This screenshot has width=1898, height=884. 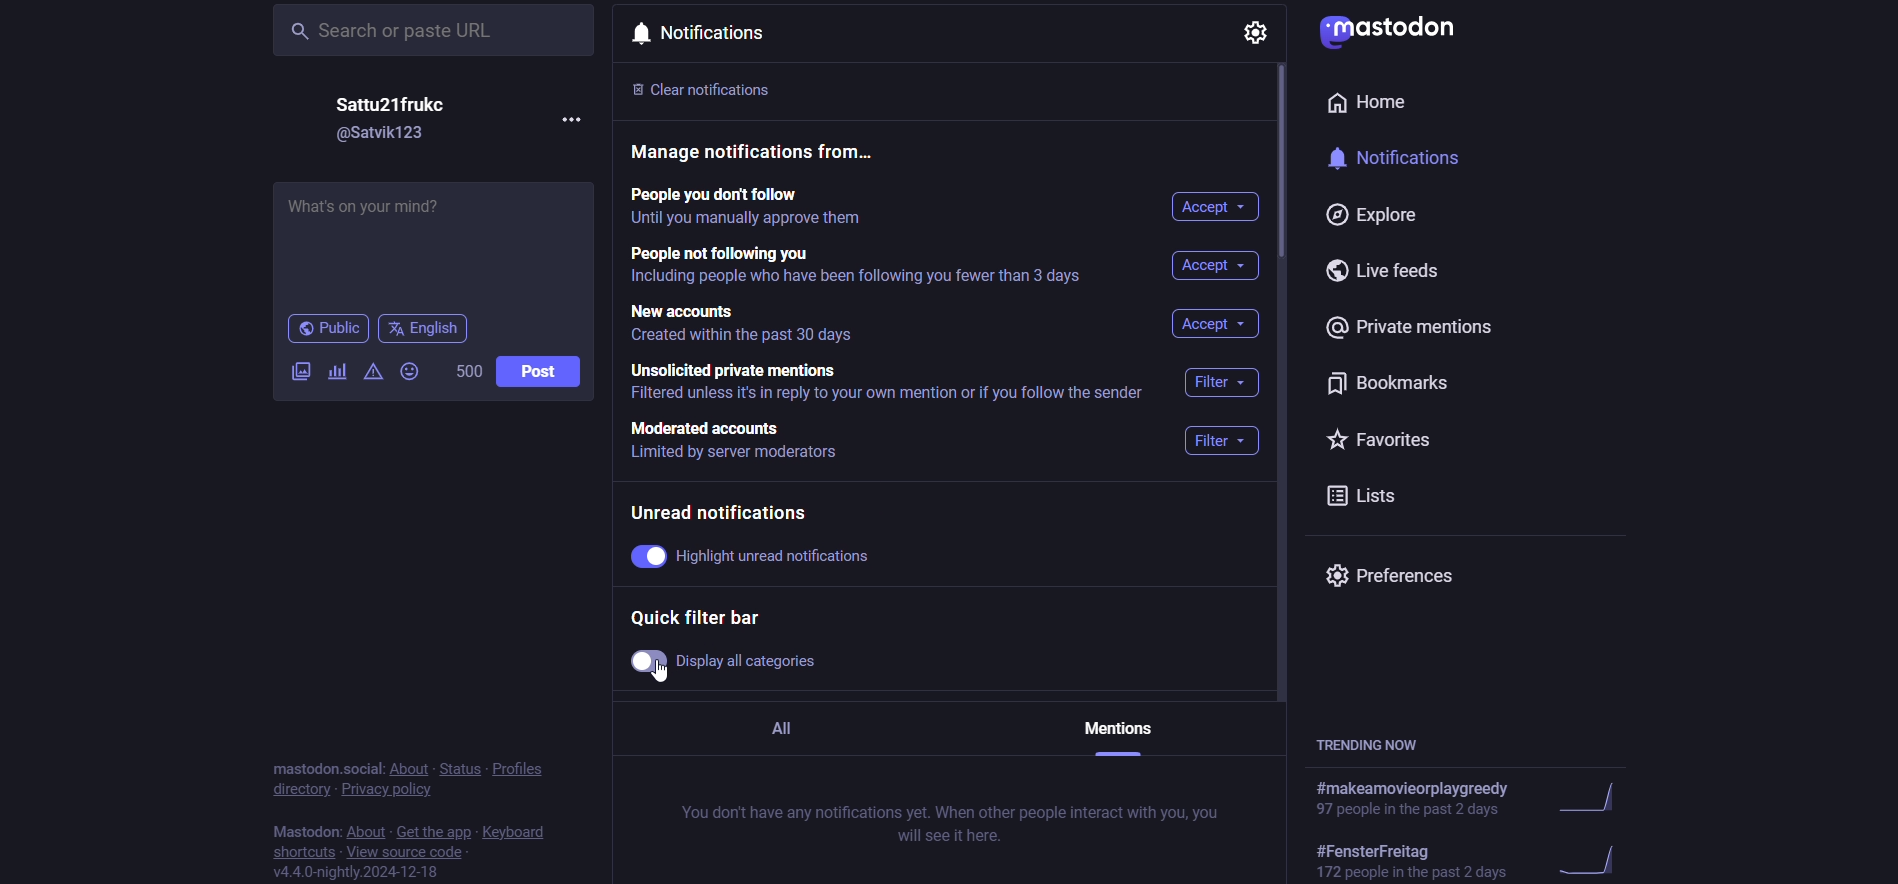 What do you see at coordinates (693, 619) in the screenshot?
I see `Quick filter bar` at bounding box center [693, 619].